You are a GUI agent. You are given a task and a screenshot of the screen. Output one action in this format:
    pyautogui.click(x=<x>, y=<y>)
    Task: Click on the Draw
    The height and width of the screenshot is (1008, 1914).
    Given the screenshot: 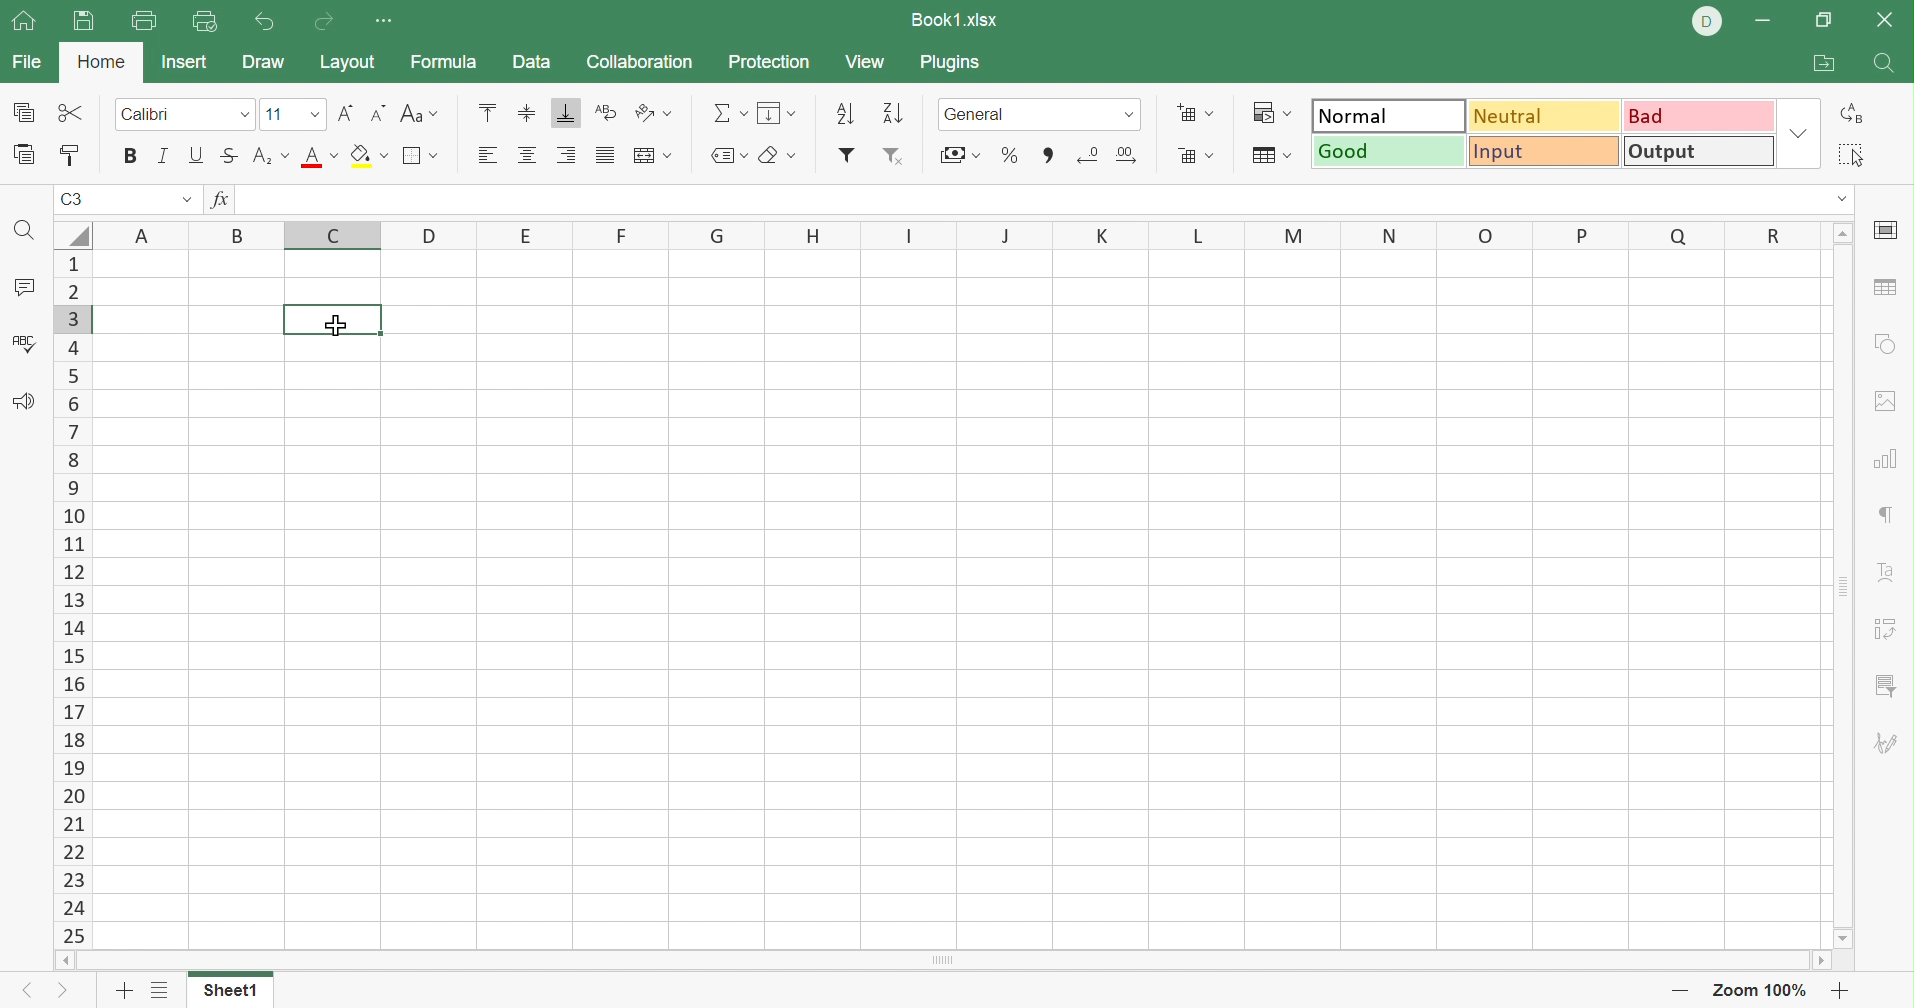 What is the action you would take?
    pyautogui.click(x=262, y=59)
    